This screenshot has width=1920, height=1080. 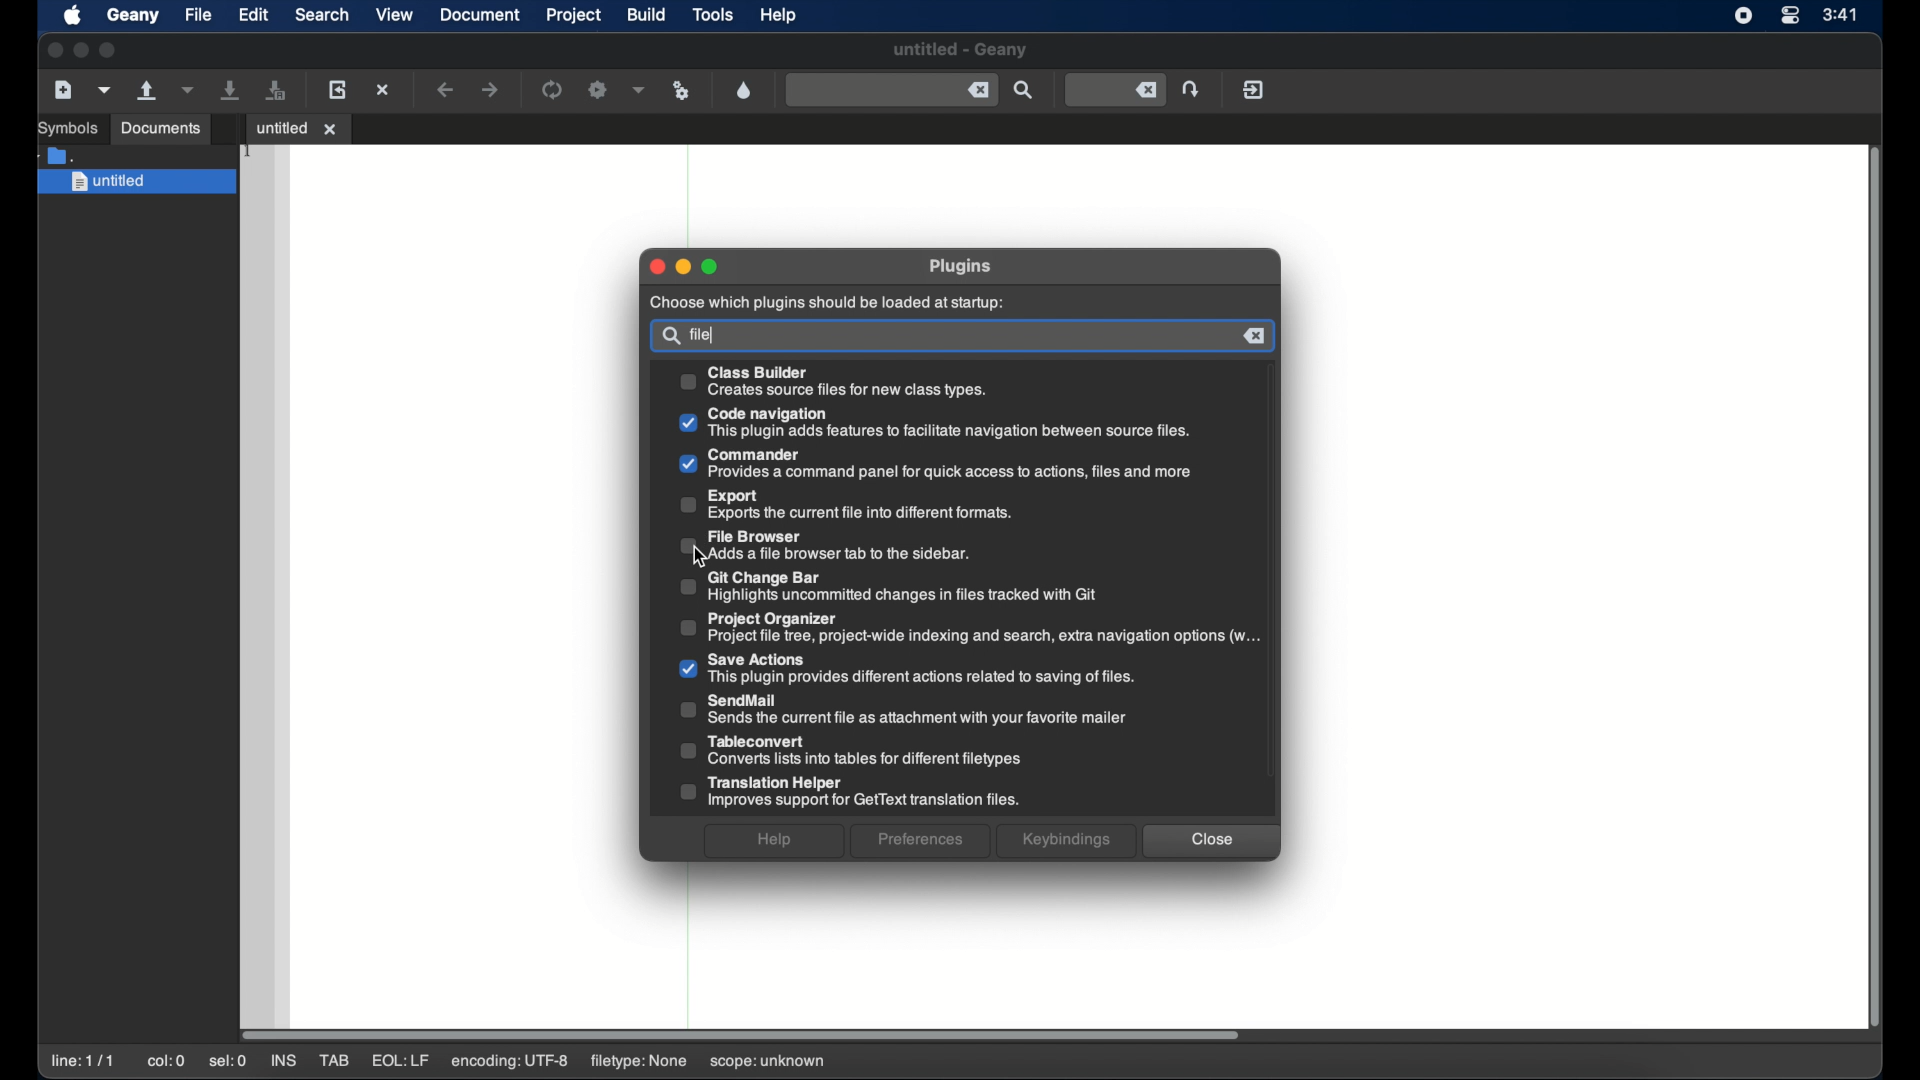 I want to click on , so click(x=712, y=267).